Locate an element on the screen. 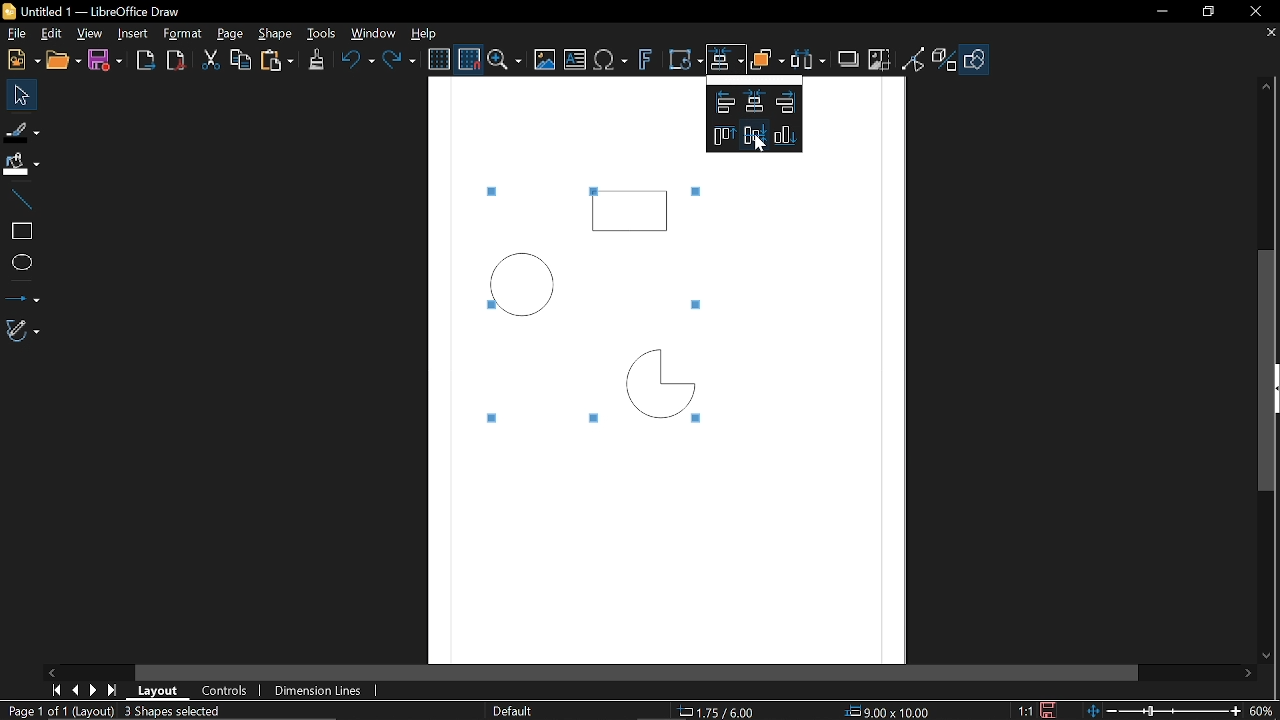 The width and height of the screenshot is (1280, 720). Previous page is located at coordinates (72, 690).